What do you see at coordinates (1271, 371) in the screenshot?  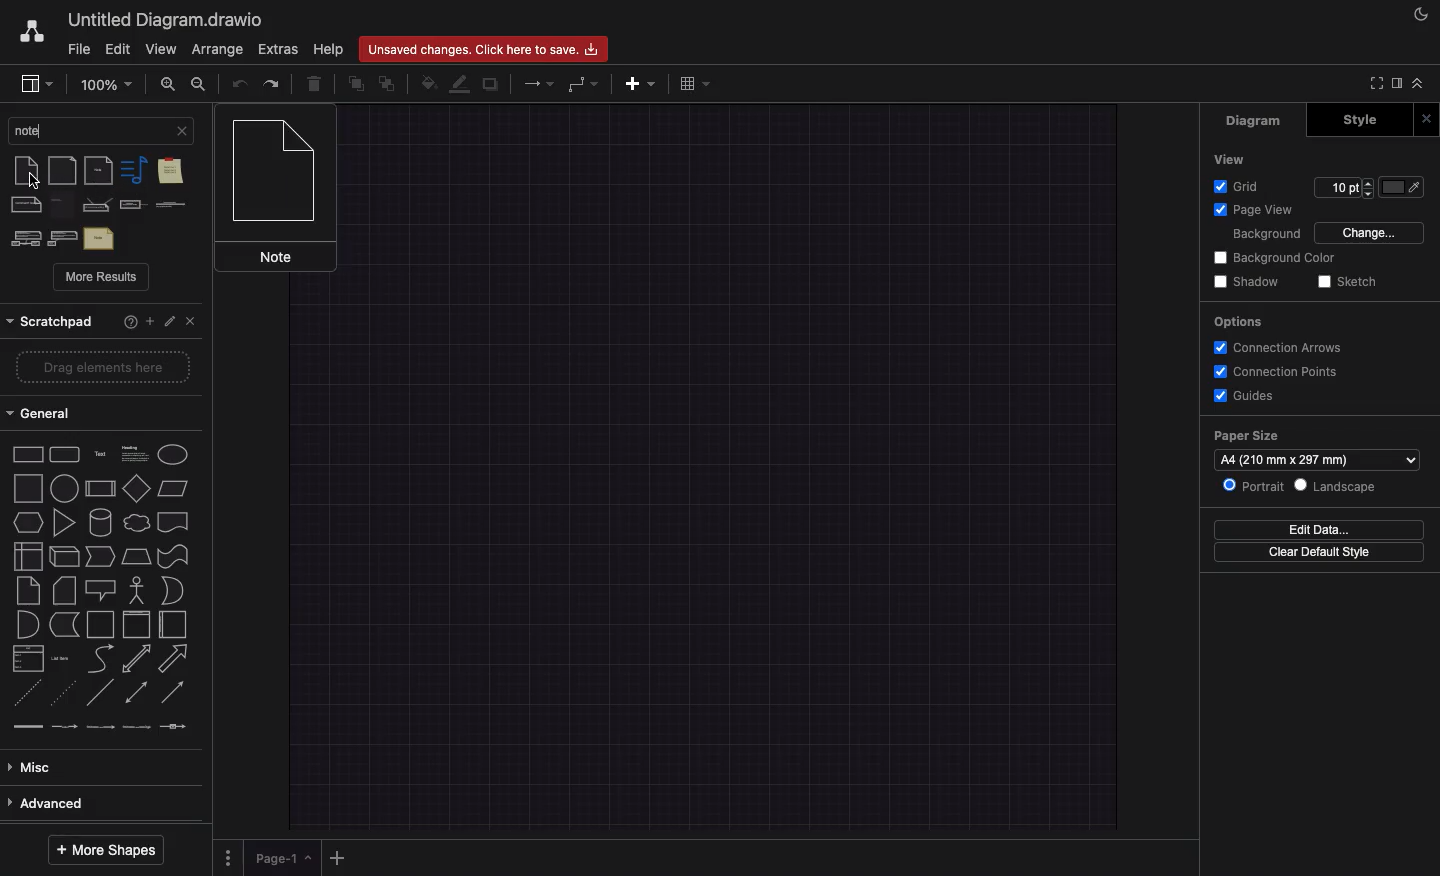 I see `Connection points` at bounding box center [1271, 371].